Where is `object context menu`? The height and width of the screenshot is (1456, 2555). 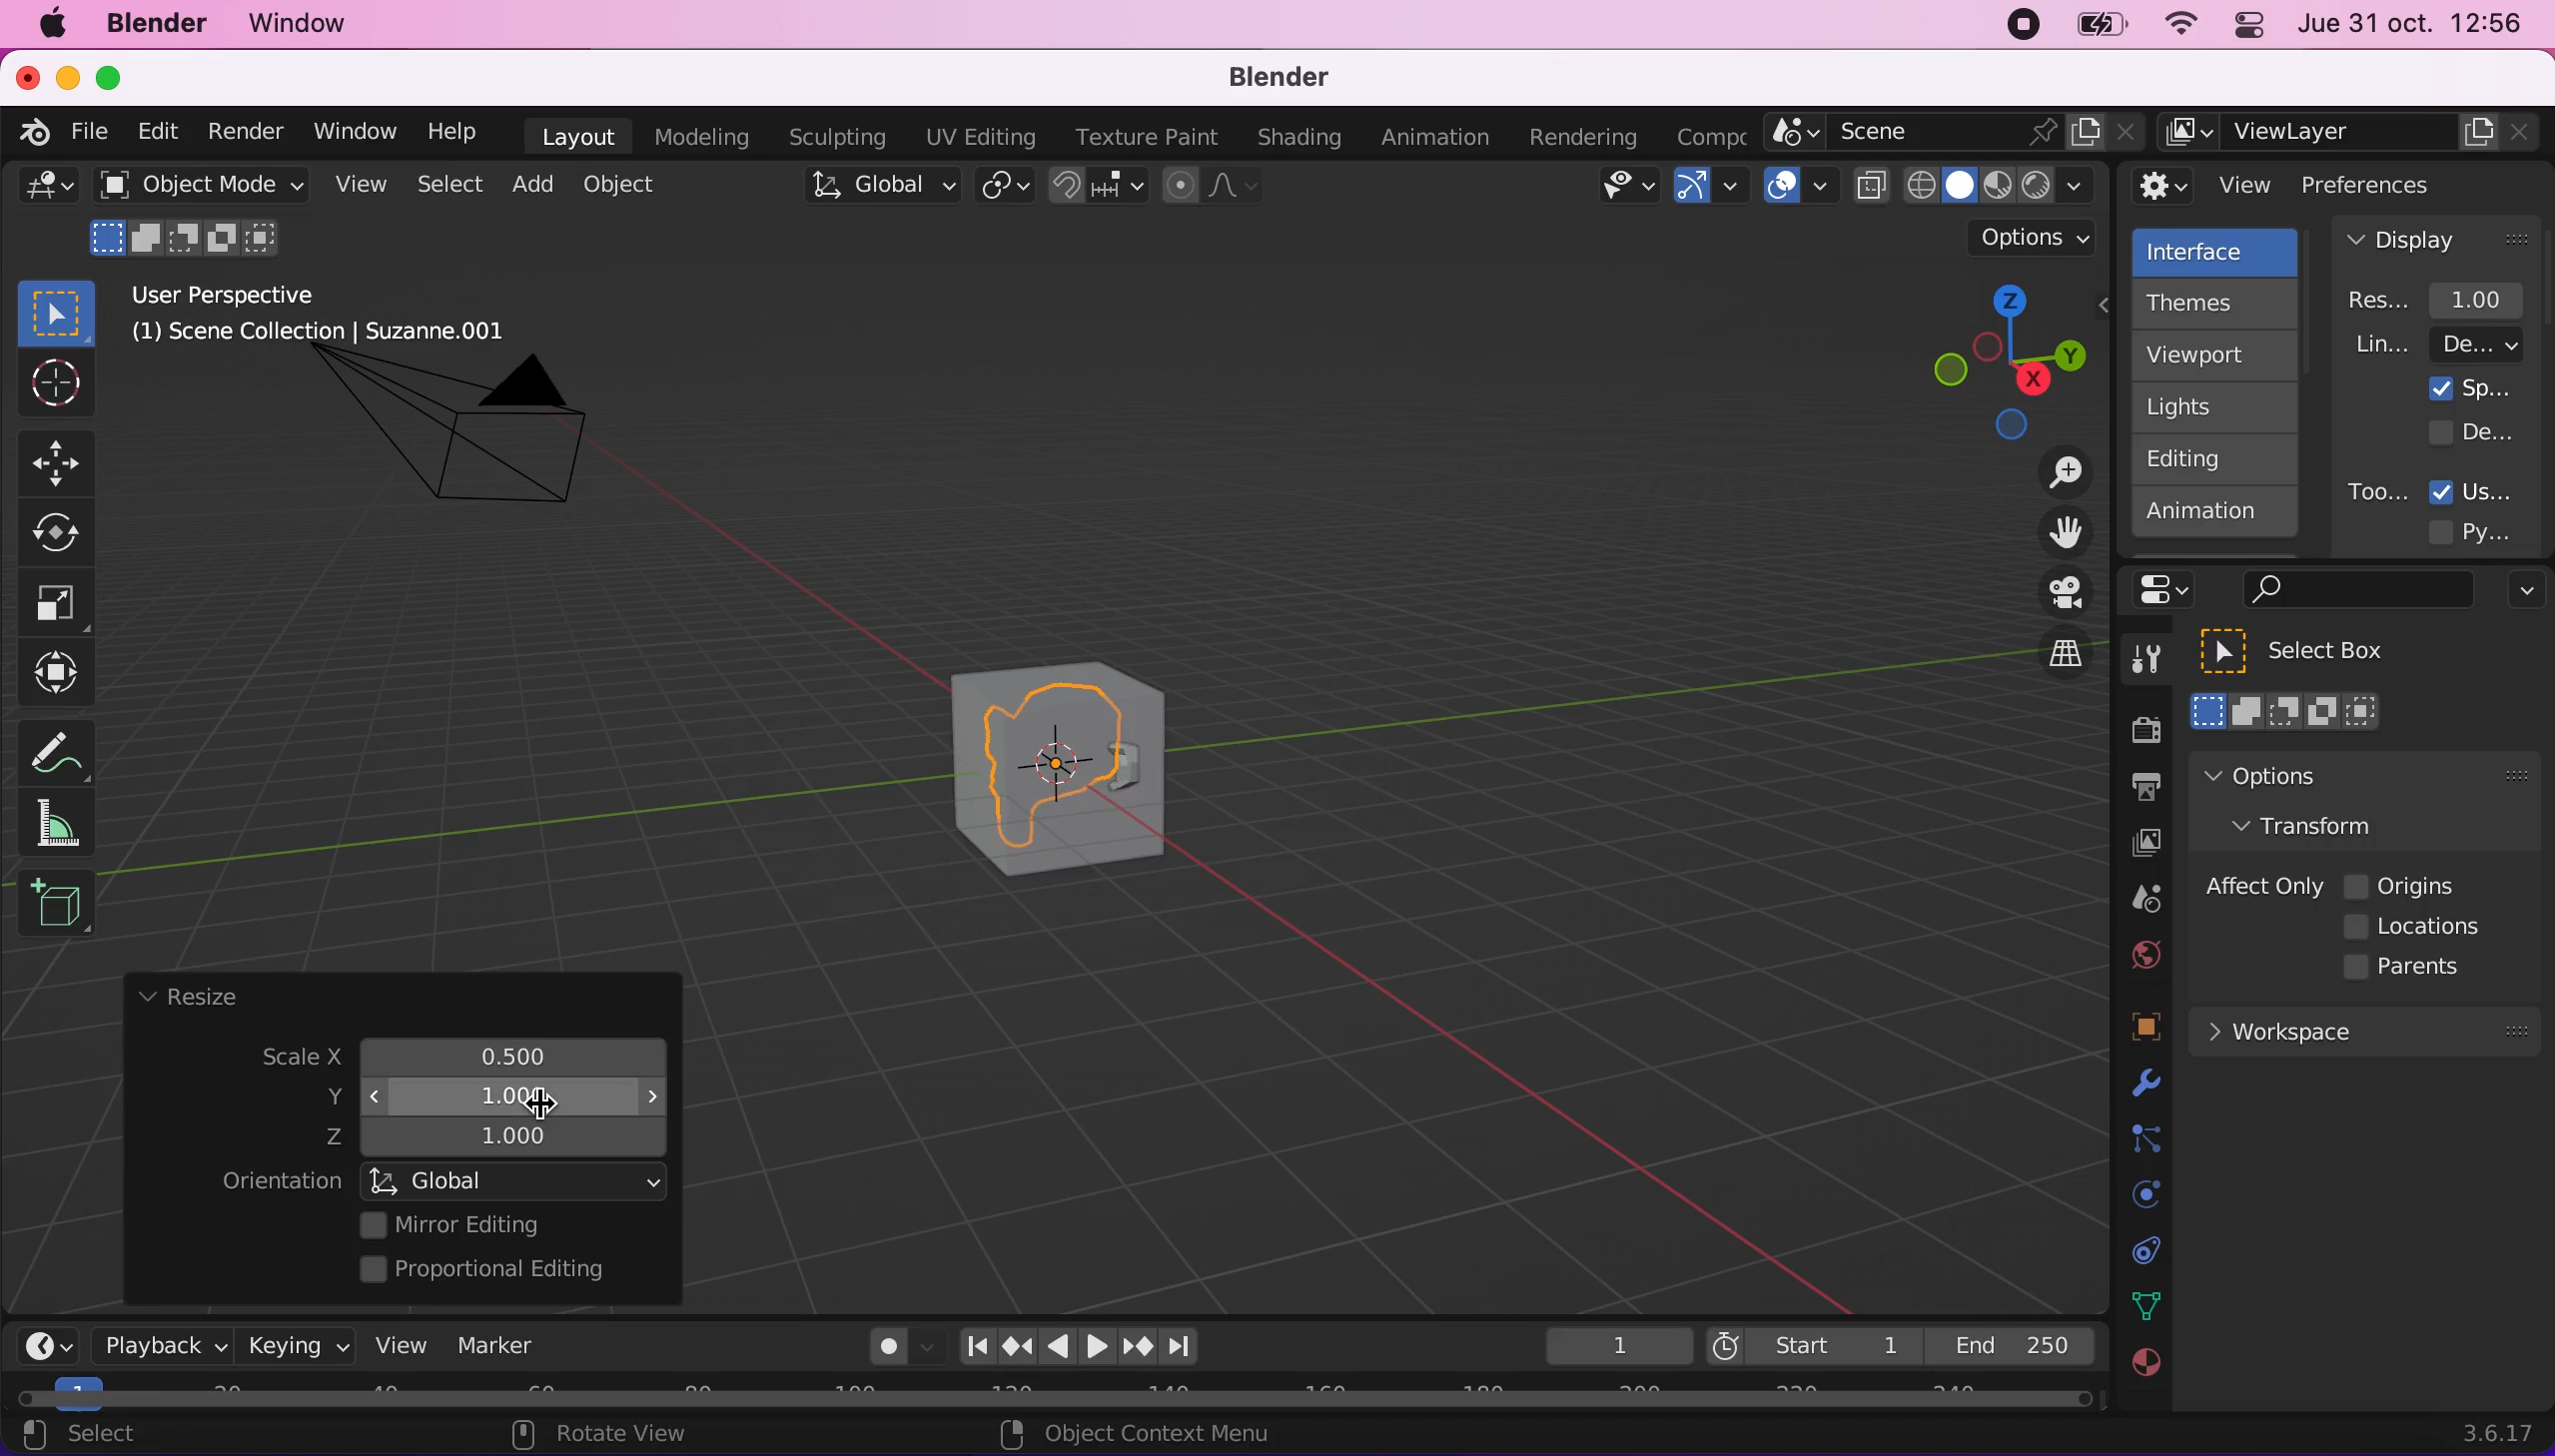
object context menu is located at coordinates (1142, 1433).